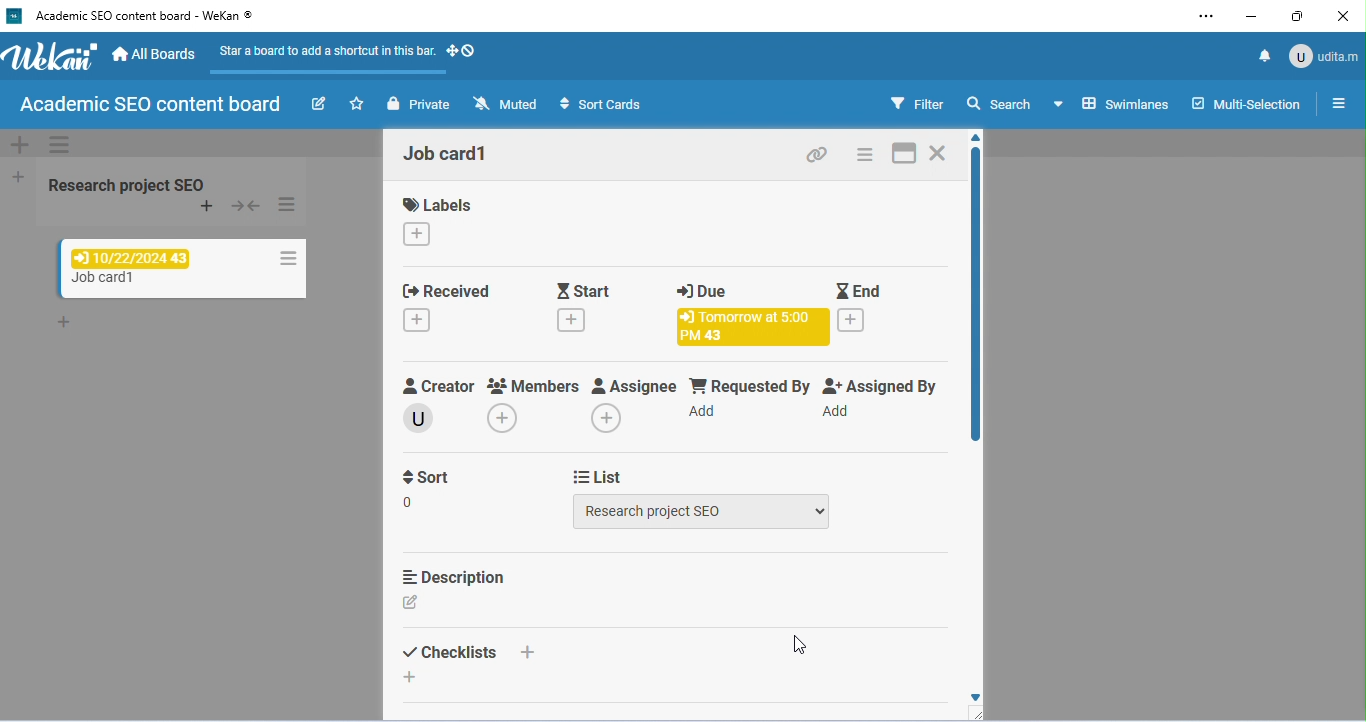  Describe the element at coordinates (502, 418) in the screenshot. I see `add members` at that location.